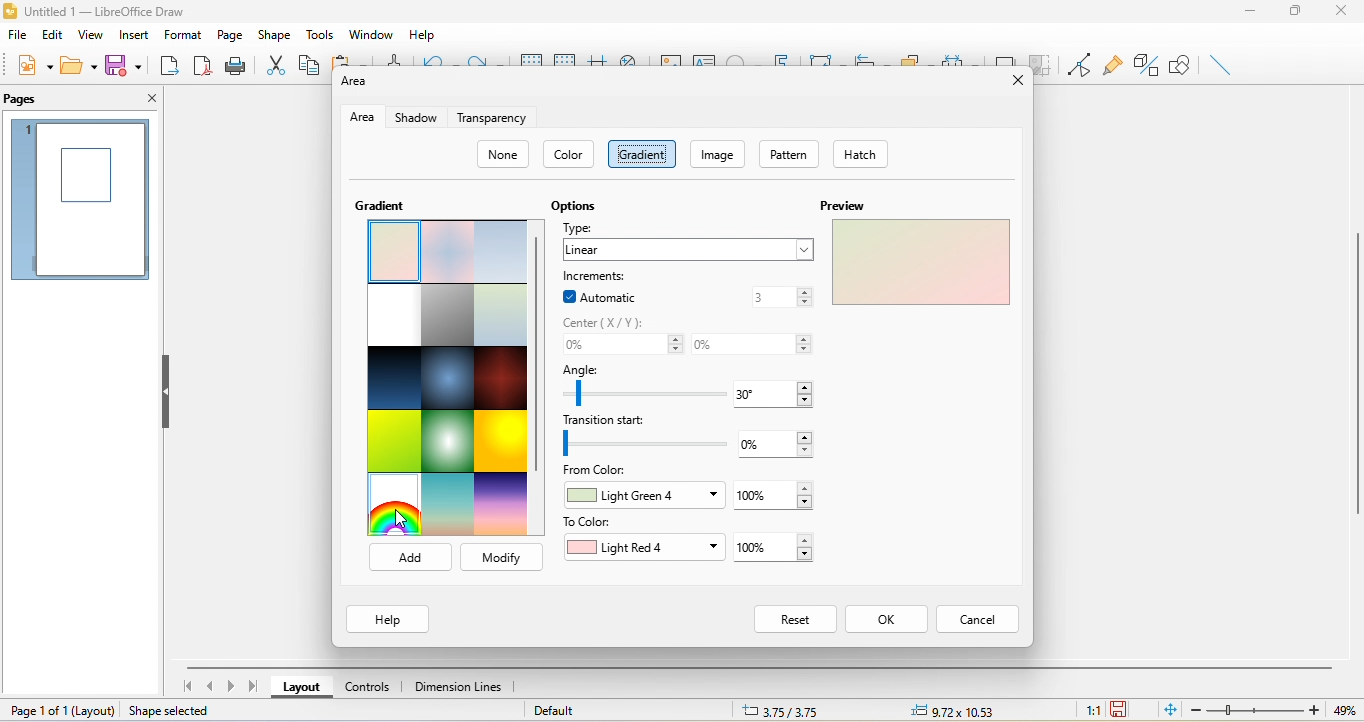  Describe the element at coordinates (1146, 65) in the screenshot. I see `toggle extrusion` at that location.